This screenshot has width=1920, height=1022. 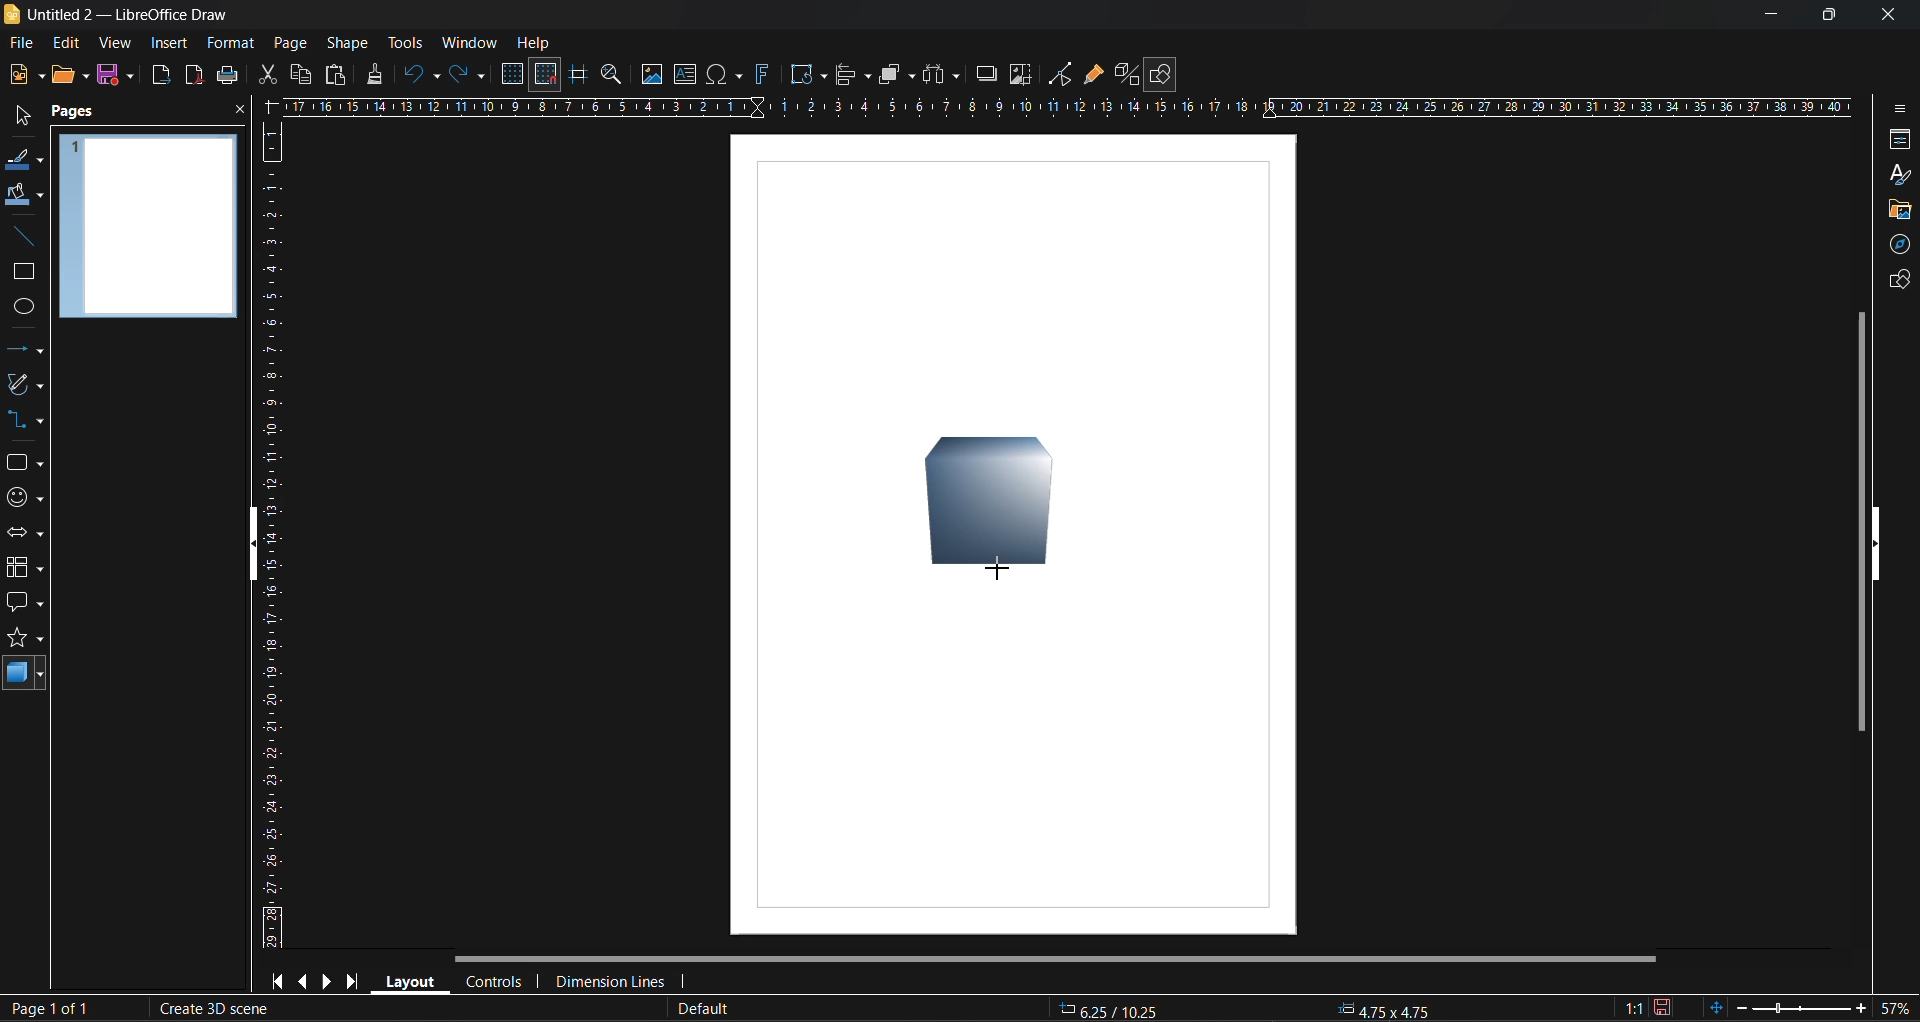 What do you see at coordinates (22, 496) in the screenshot?
I see `symbols` at bounding box center [22, 496].